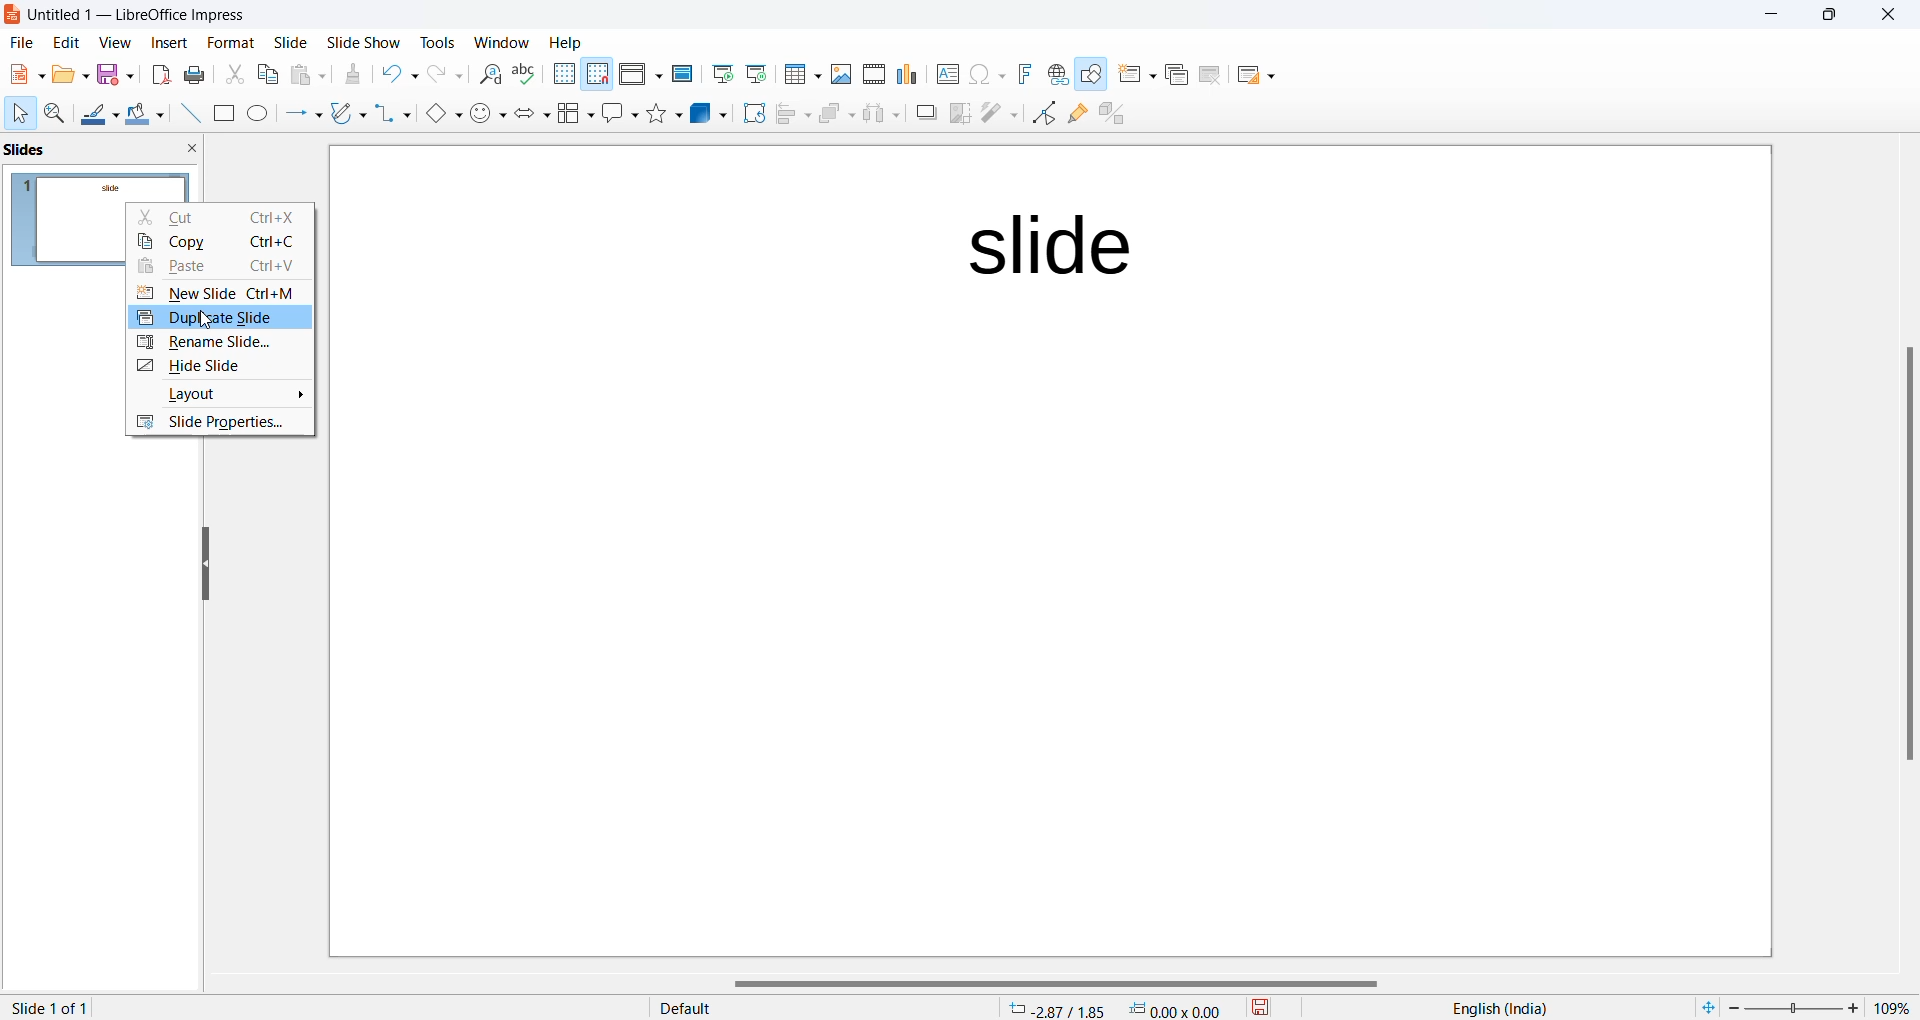  What do you see at coordinates (497, 40) in the screenshot?
I see `Window` at bounding box center [497, 40].